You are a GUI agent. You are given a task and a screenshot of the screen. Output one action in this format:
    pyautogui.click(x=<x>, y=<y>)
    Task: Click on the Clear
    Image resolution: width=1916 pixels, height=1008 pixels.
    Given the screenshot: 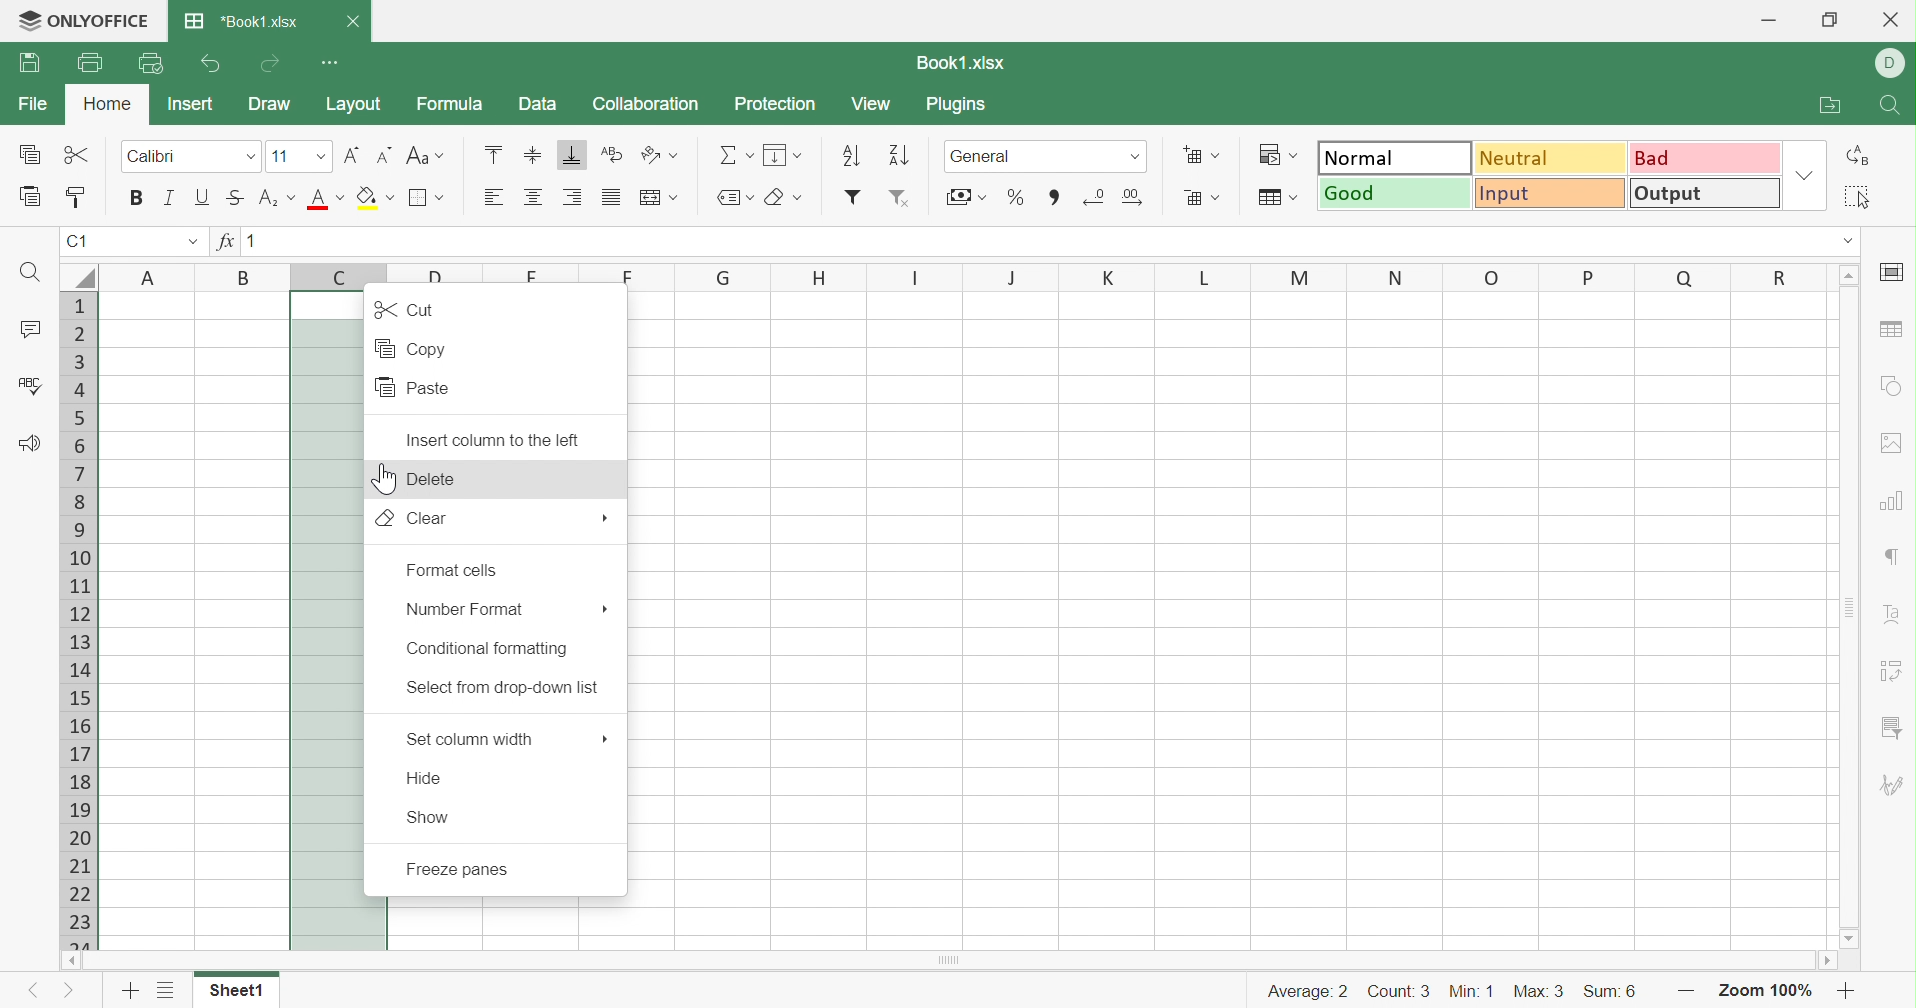 What is the action you would take?
    pyautogui.click(x=416, y=518)
    